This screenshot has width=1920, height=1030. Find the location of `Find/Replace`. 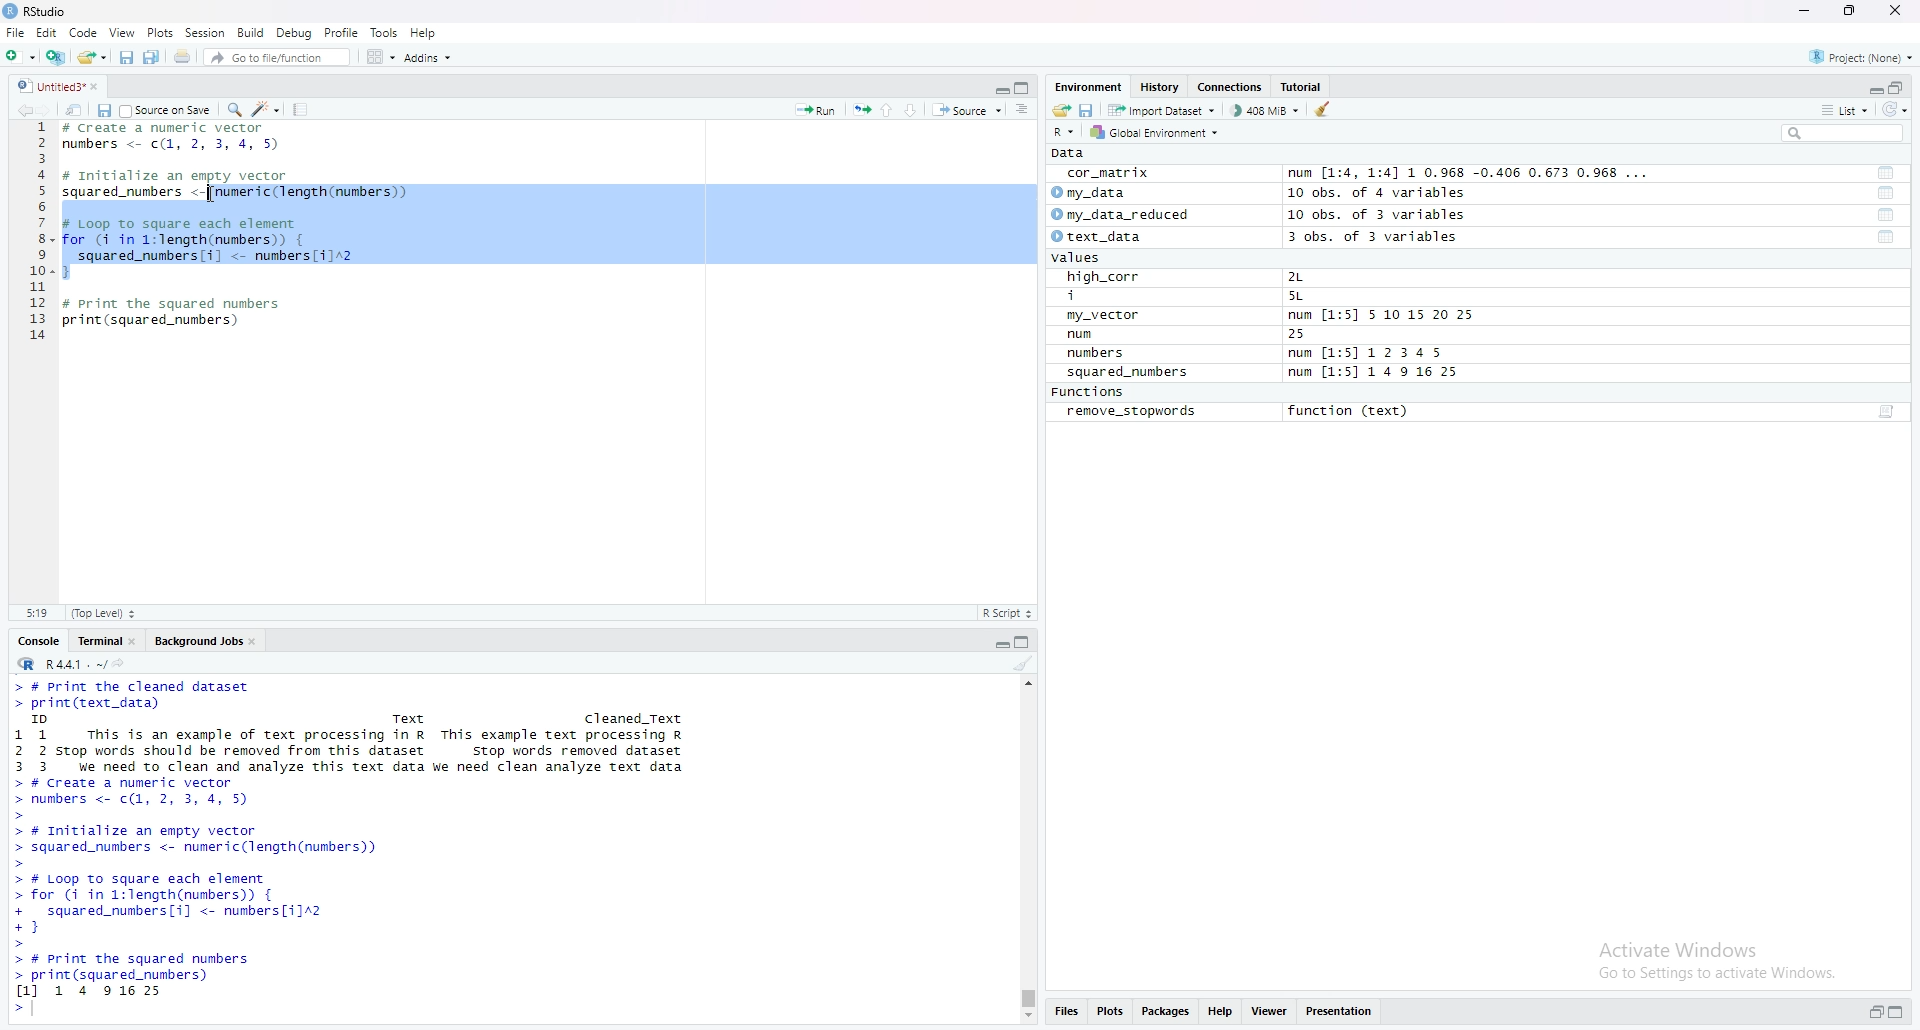

Find/Replace is located at coordinates (234, 108).